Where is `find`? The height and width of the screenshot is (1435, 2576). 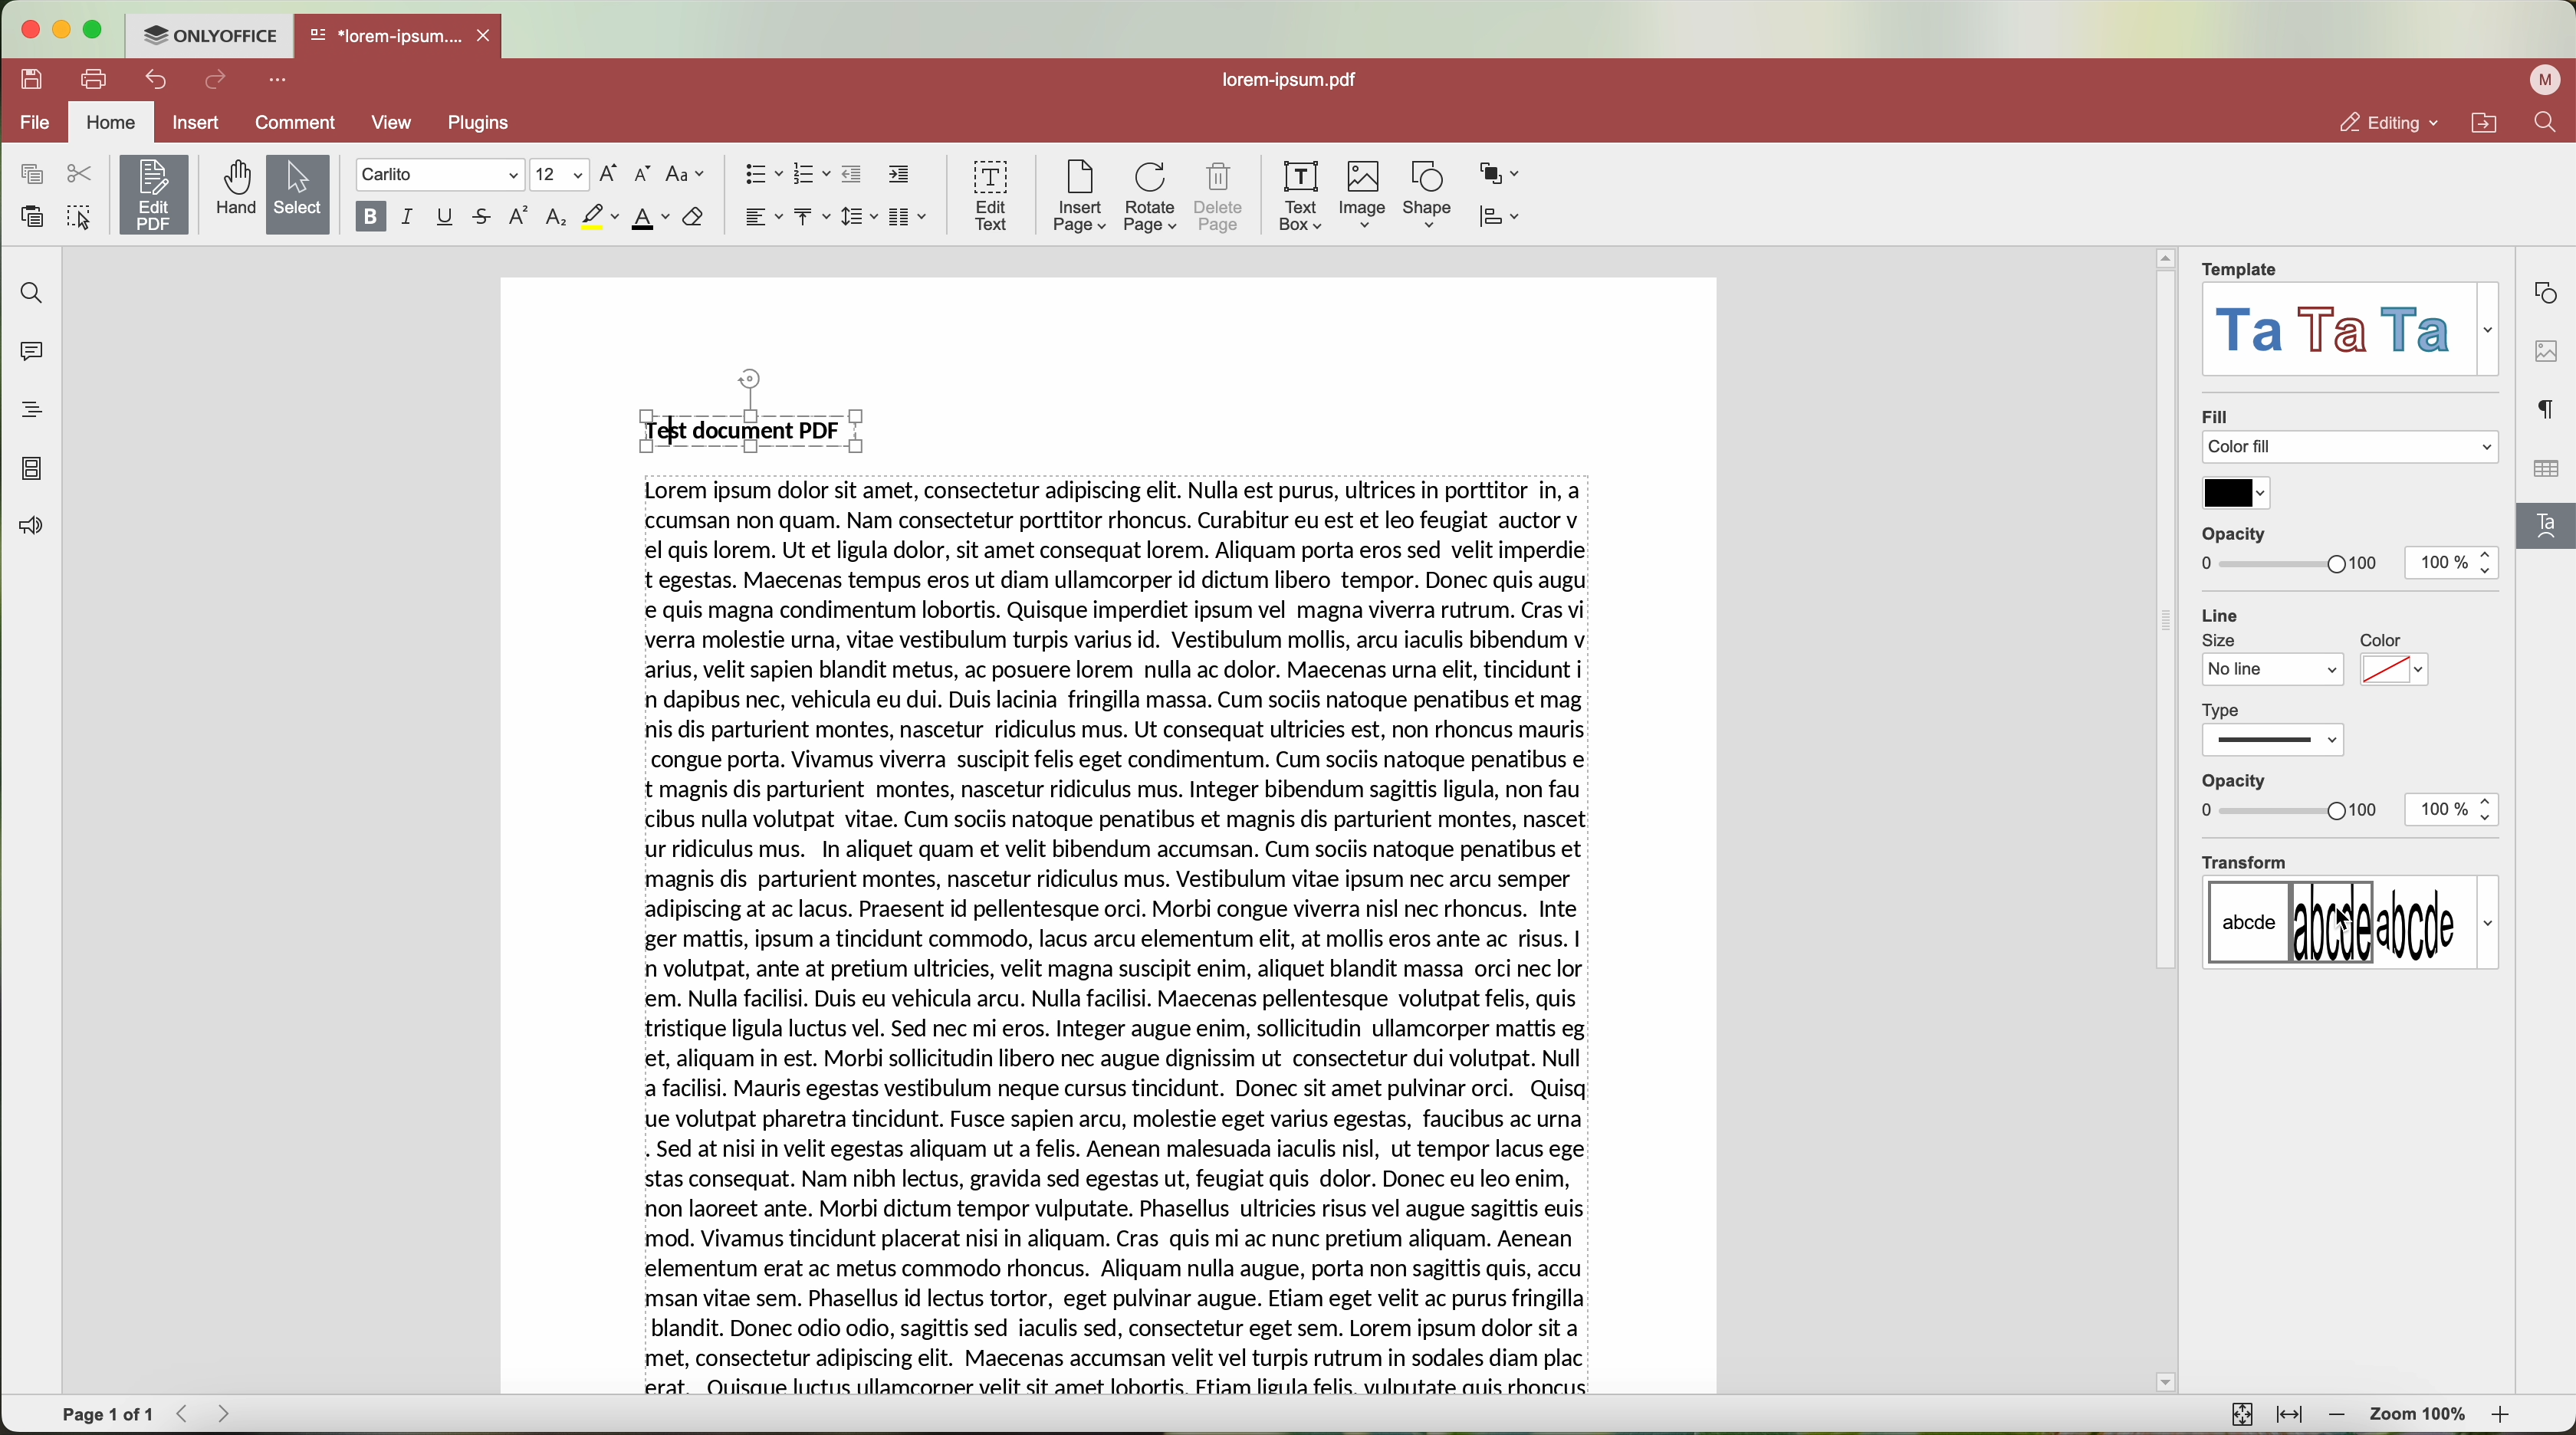
find is located at coordinates (2549, 124).